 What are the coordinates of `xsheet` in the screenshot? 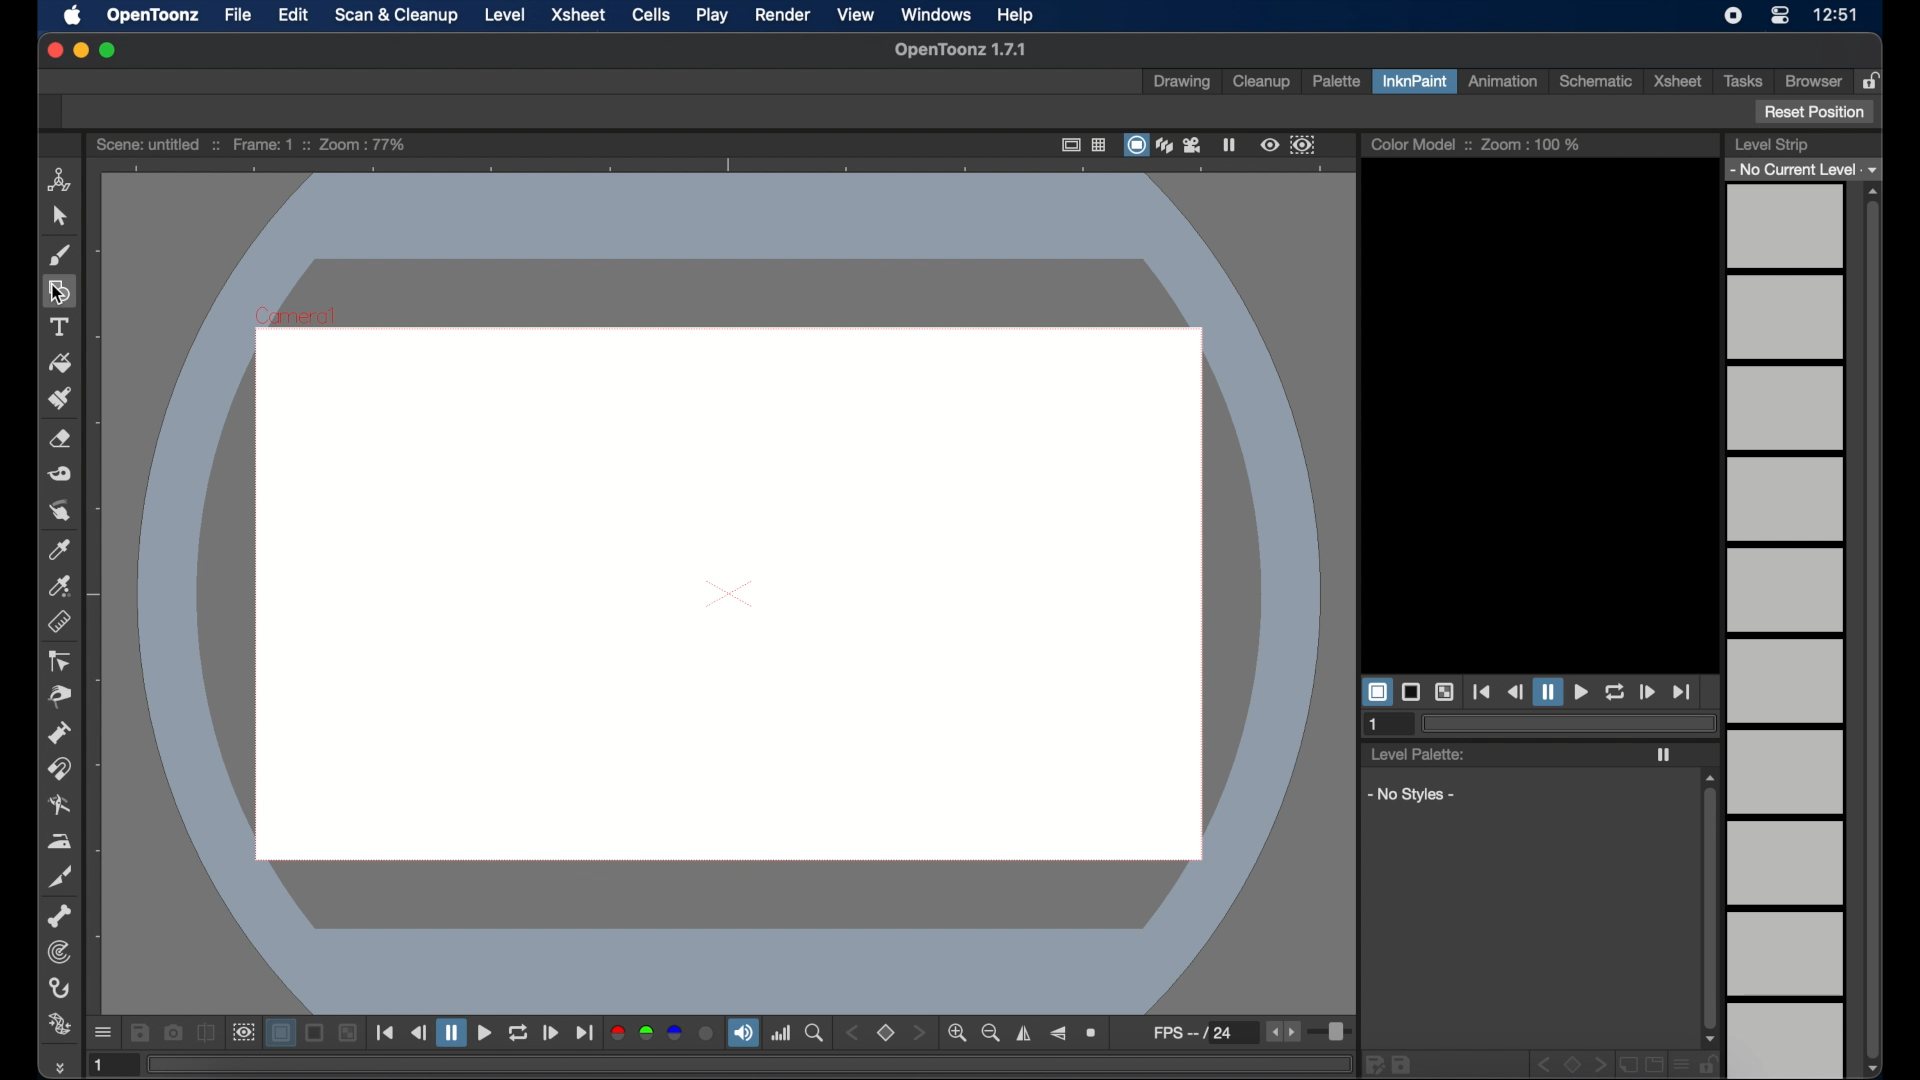 It's located at (1676, 81).